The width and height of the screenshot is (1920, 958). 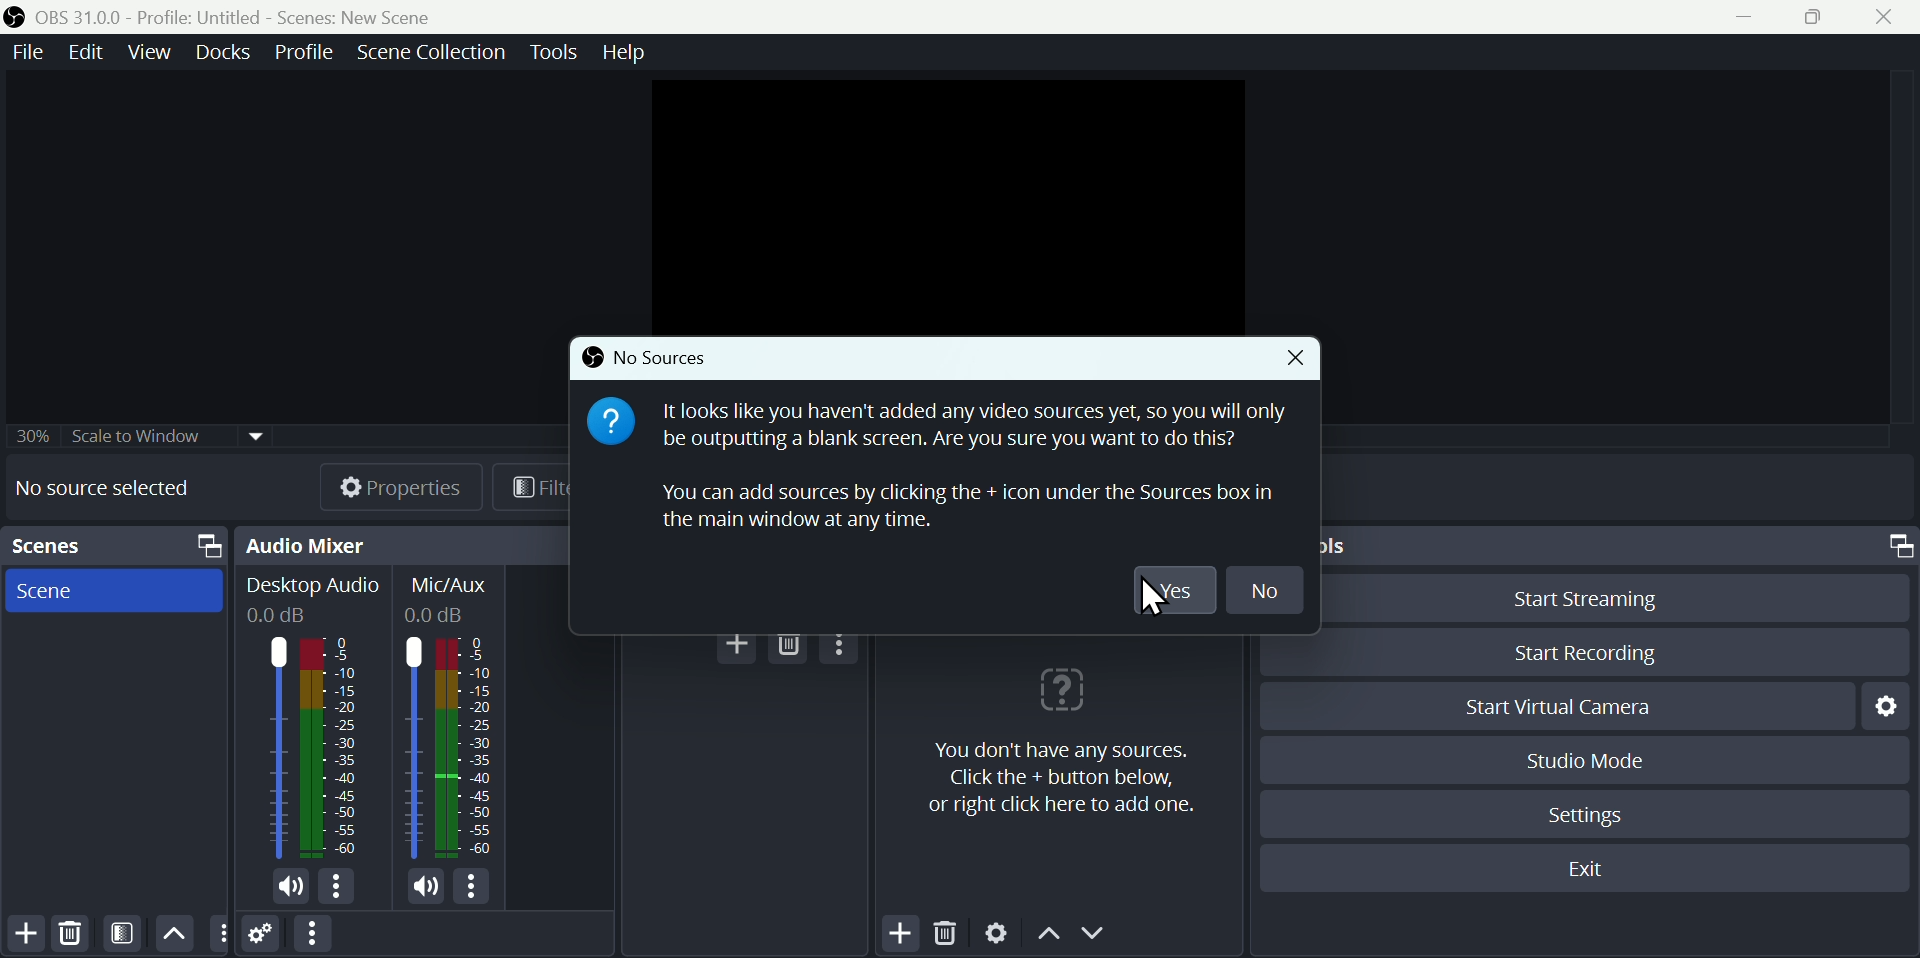 What do you see at coordinates (59, 547) in the screenshot?
I see `scenes` at bounding box center [59, 547].